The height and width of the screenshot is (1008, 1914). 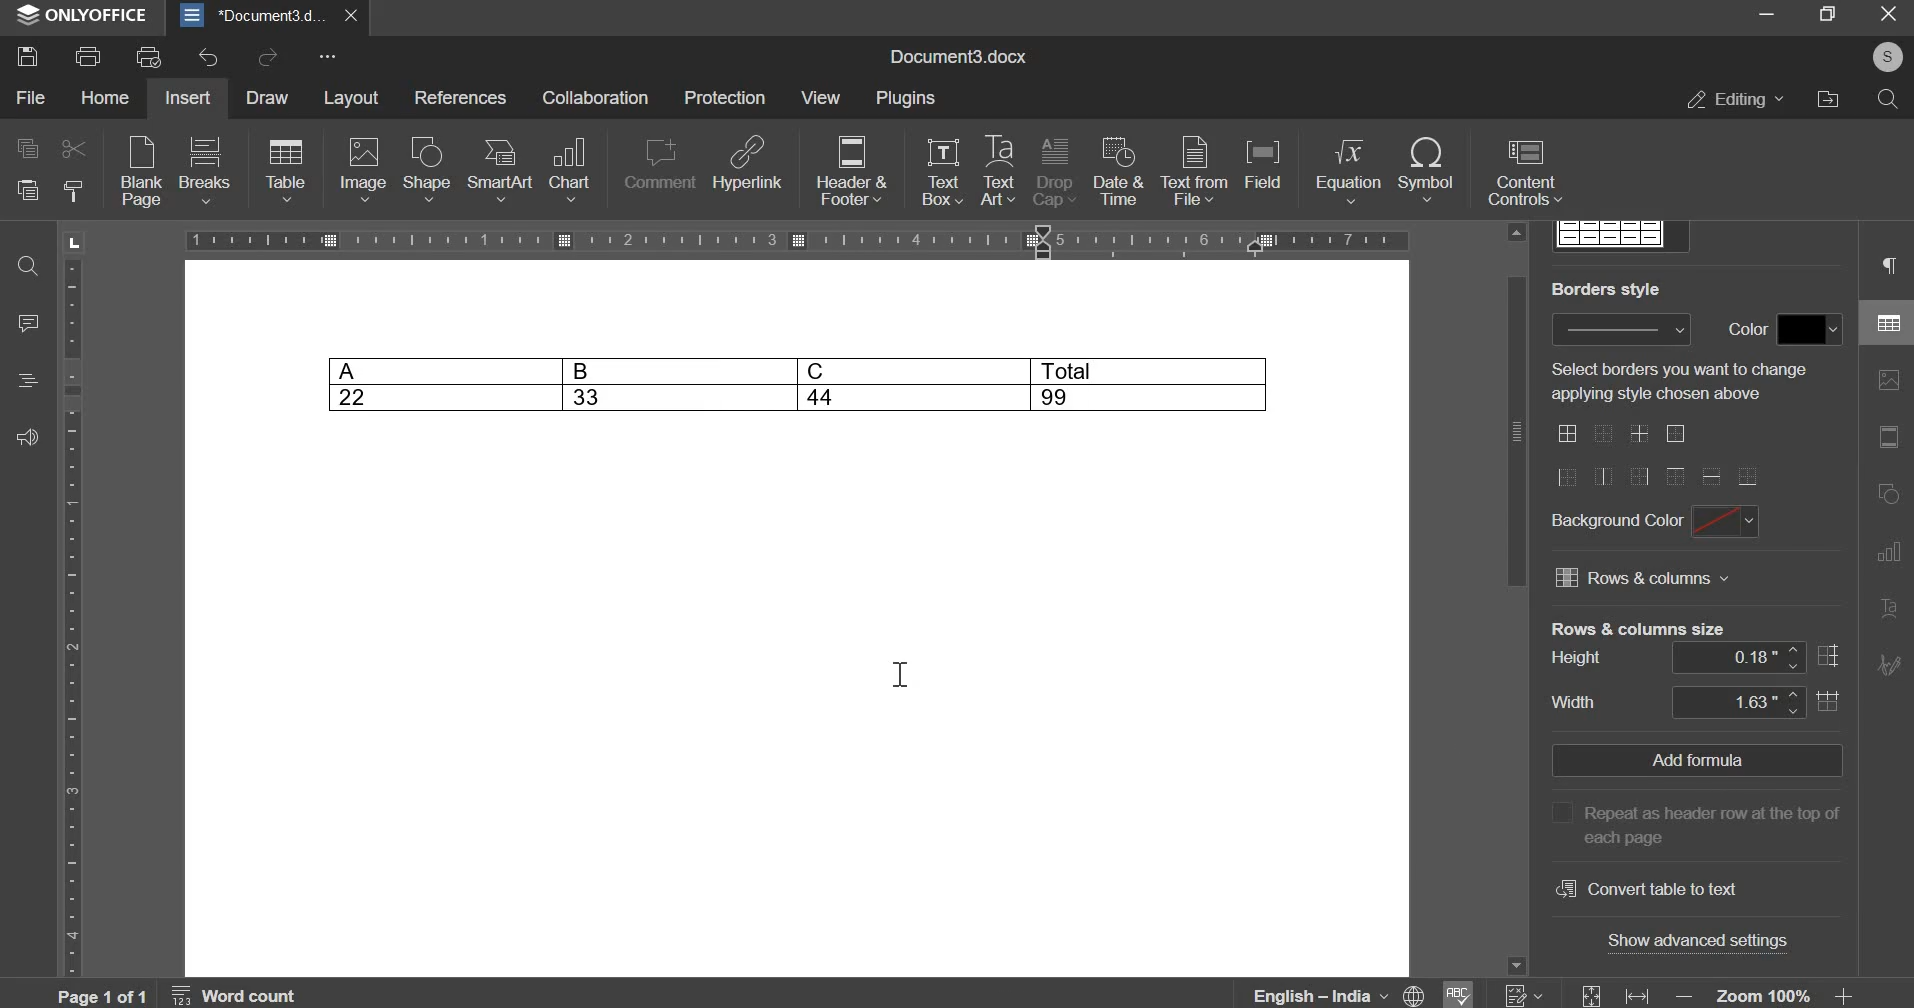 What do you see at coordinates (99, 995) in the screenshot?
I see `active page out of total pages` at bounding box center [99, 995].